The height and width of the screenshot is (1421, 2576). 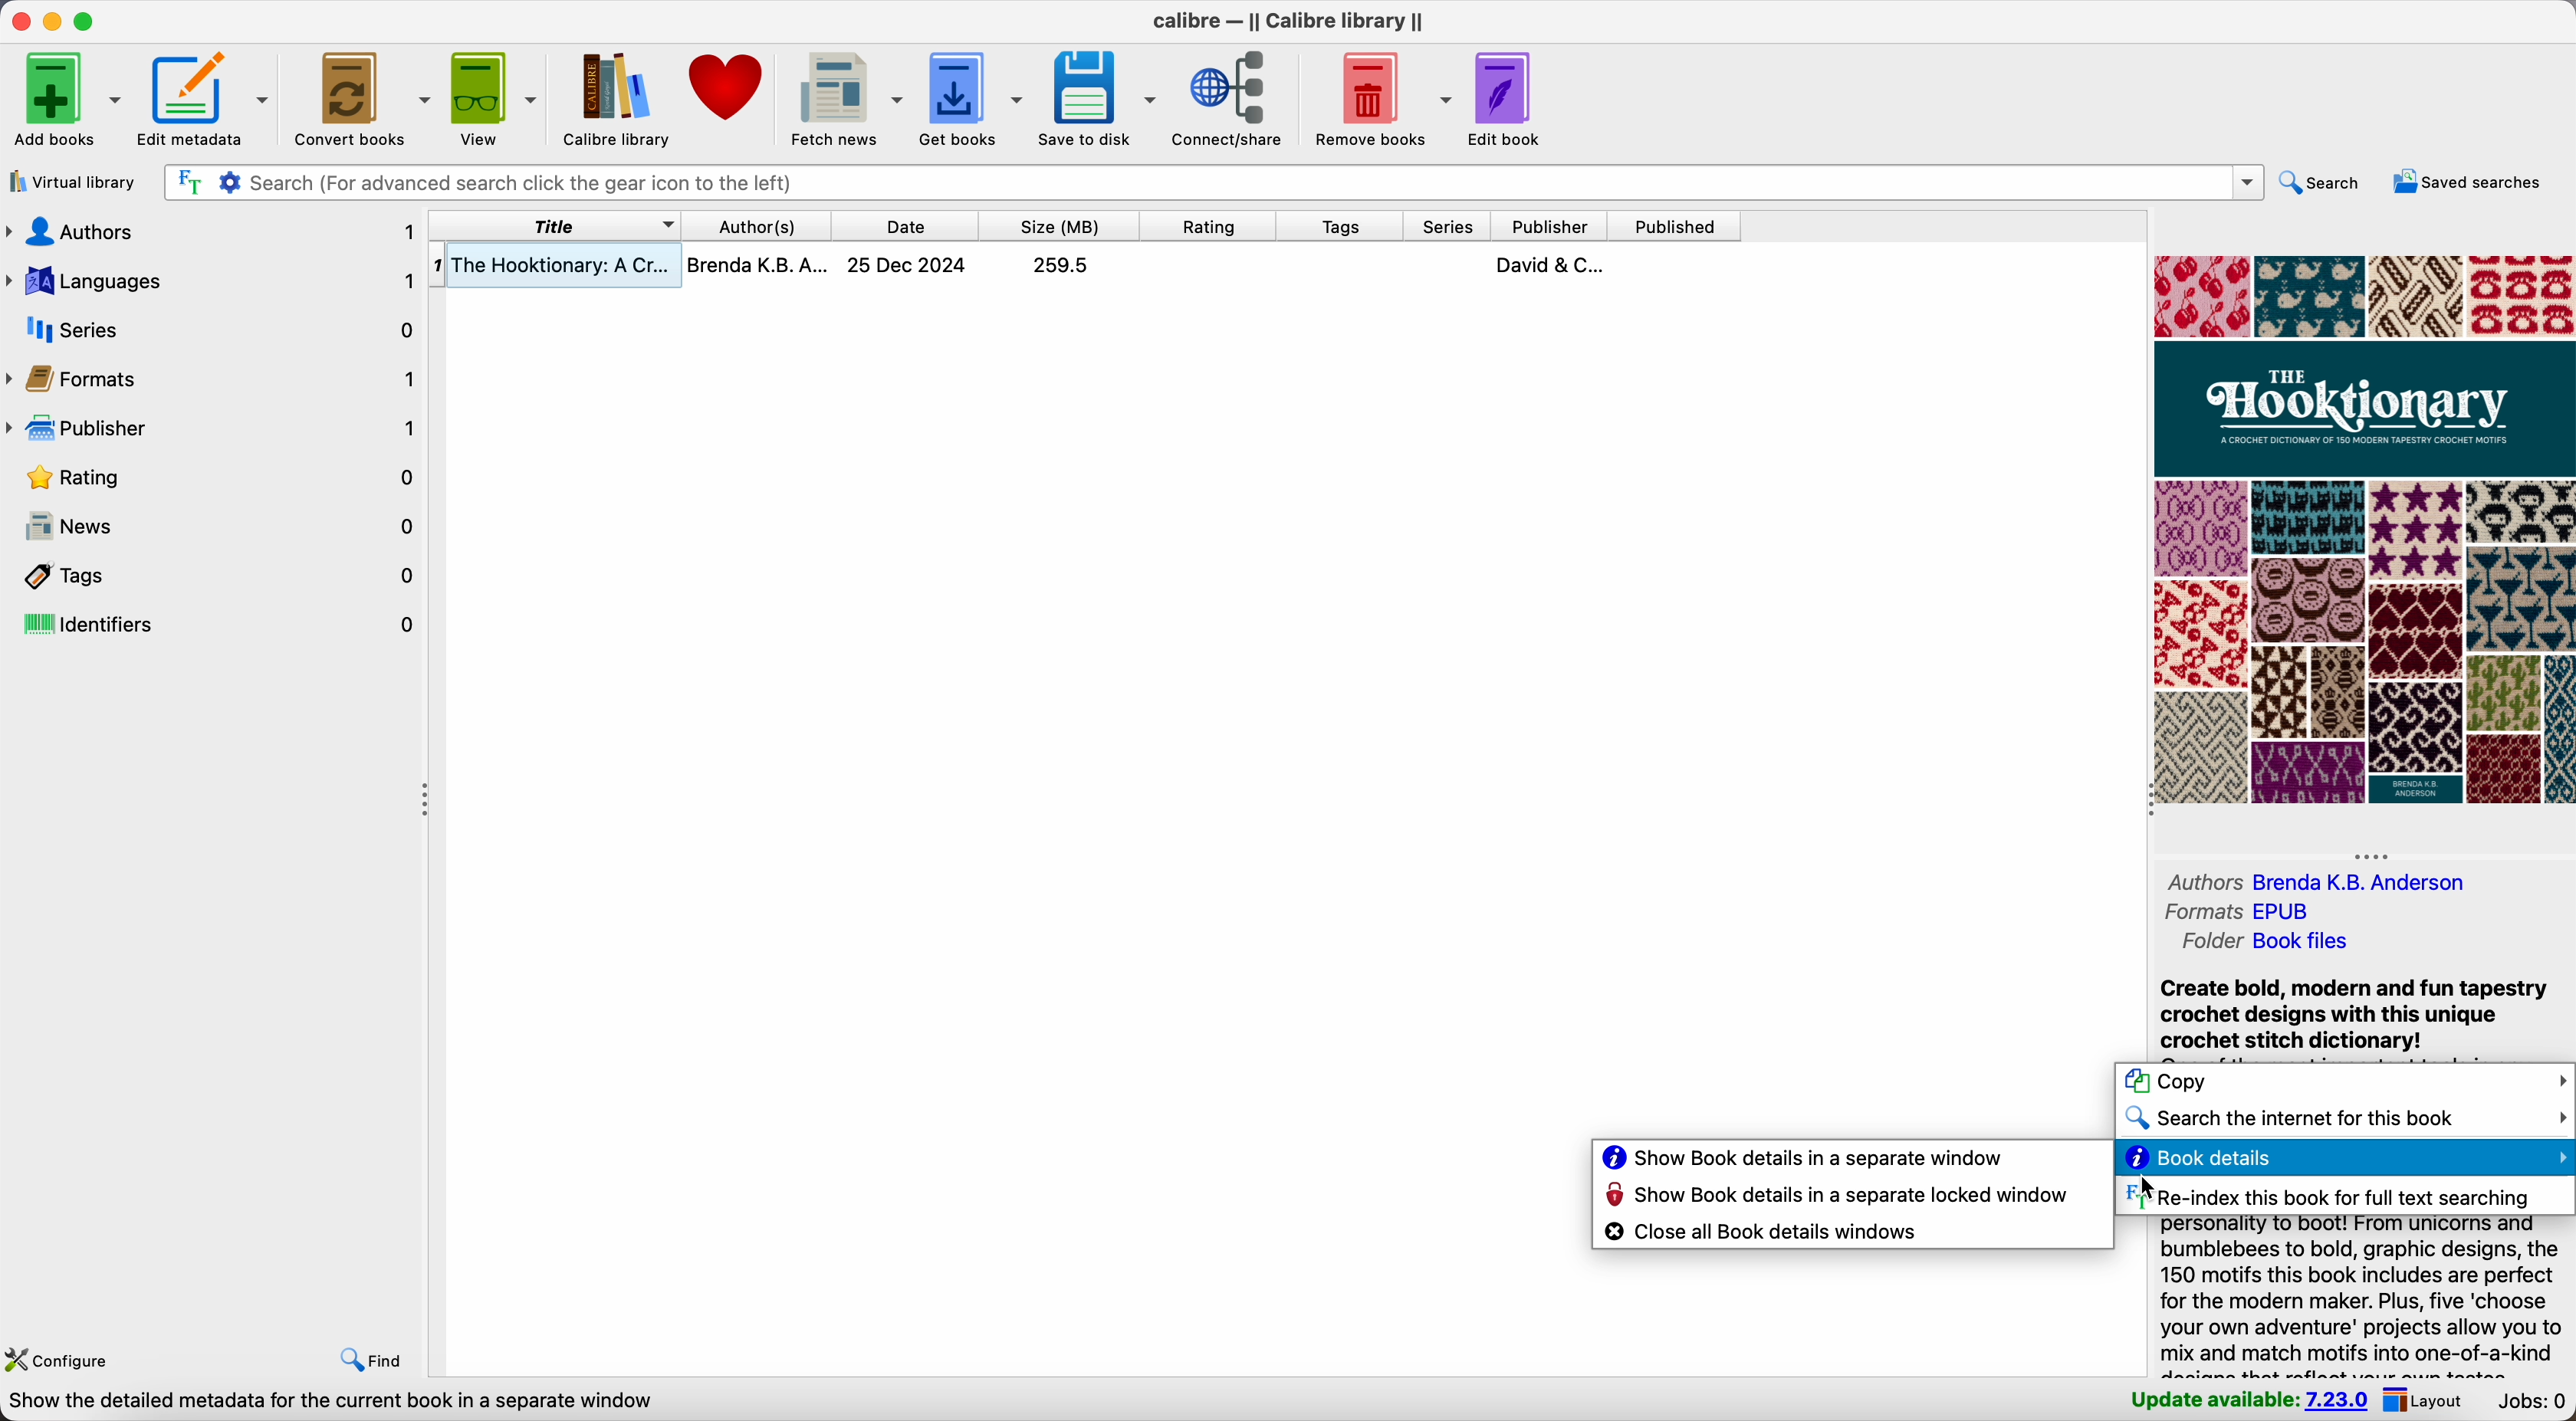 What do you see at coordinates (2362, 531) in the screenshot?
I see `book cover preview` at bounding box center [2362, 531].